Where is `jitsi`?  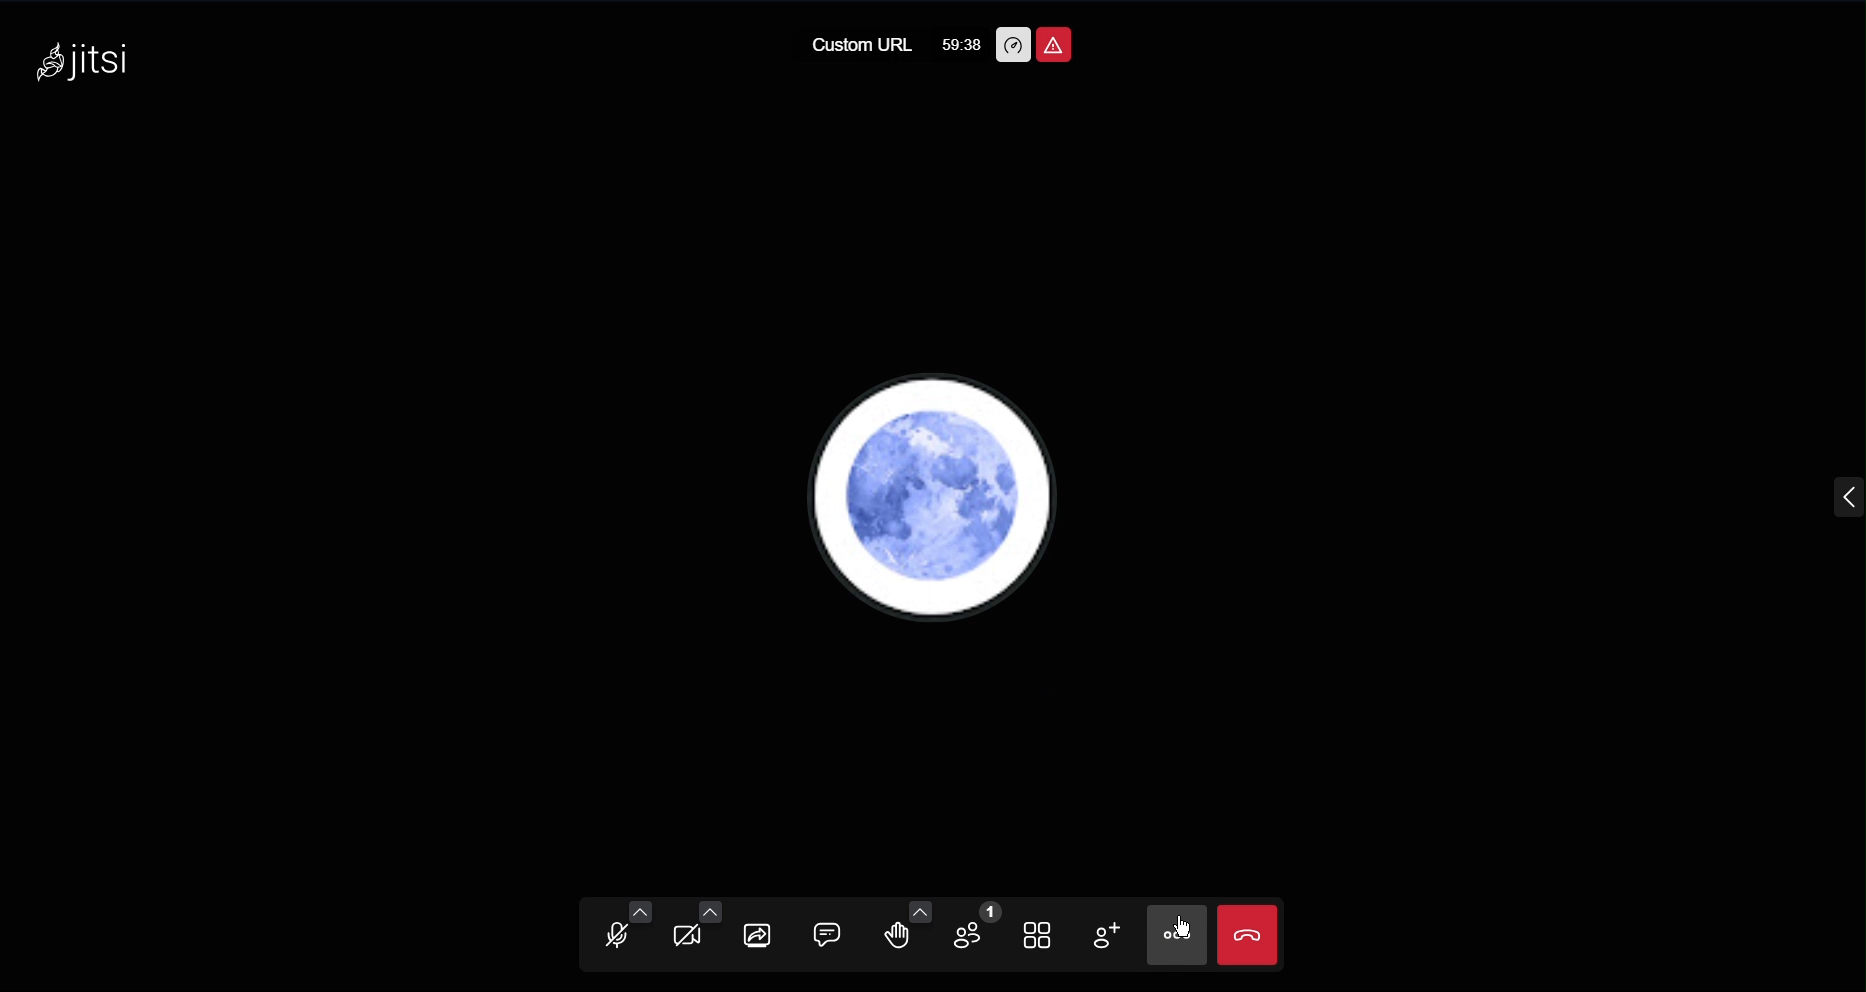
jitsi is located at coordinates (87, 55).